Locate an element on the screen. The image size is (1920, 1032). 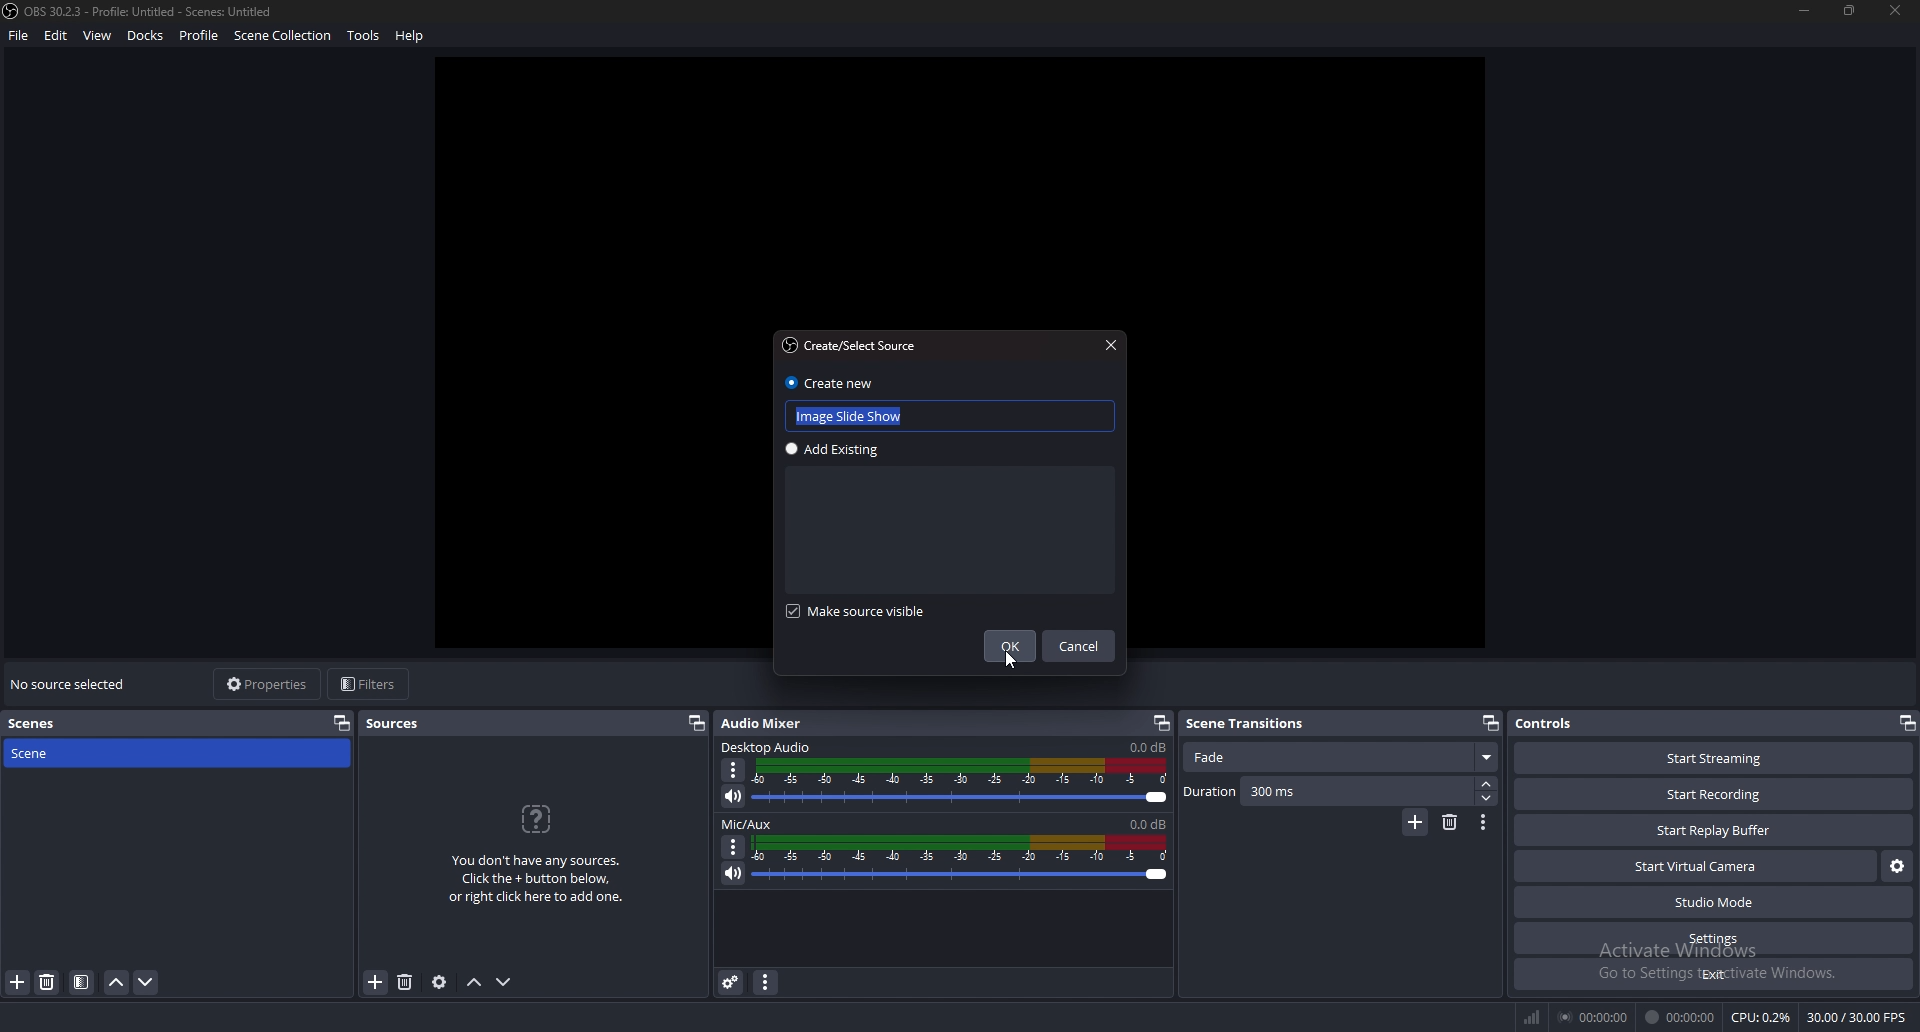
pop out is located at coordinates (342, 723).